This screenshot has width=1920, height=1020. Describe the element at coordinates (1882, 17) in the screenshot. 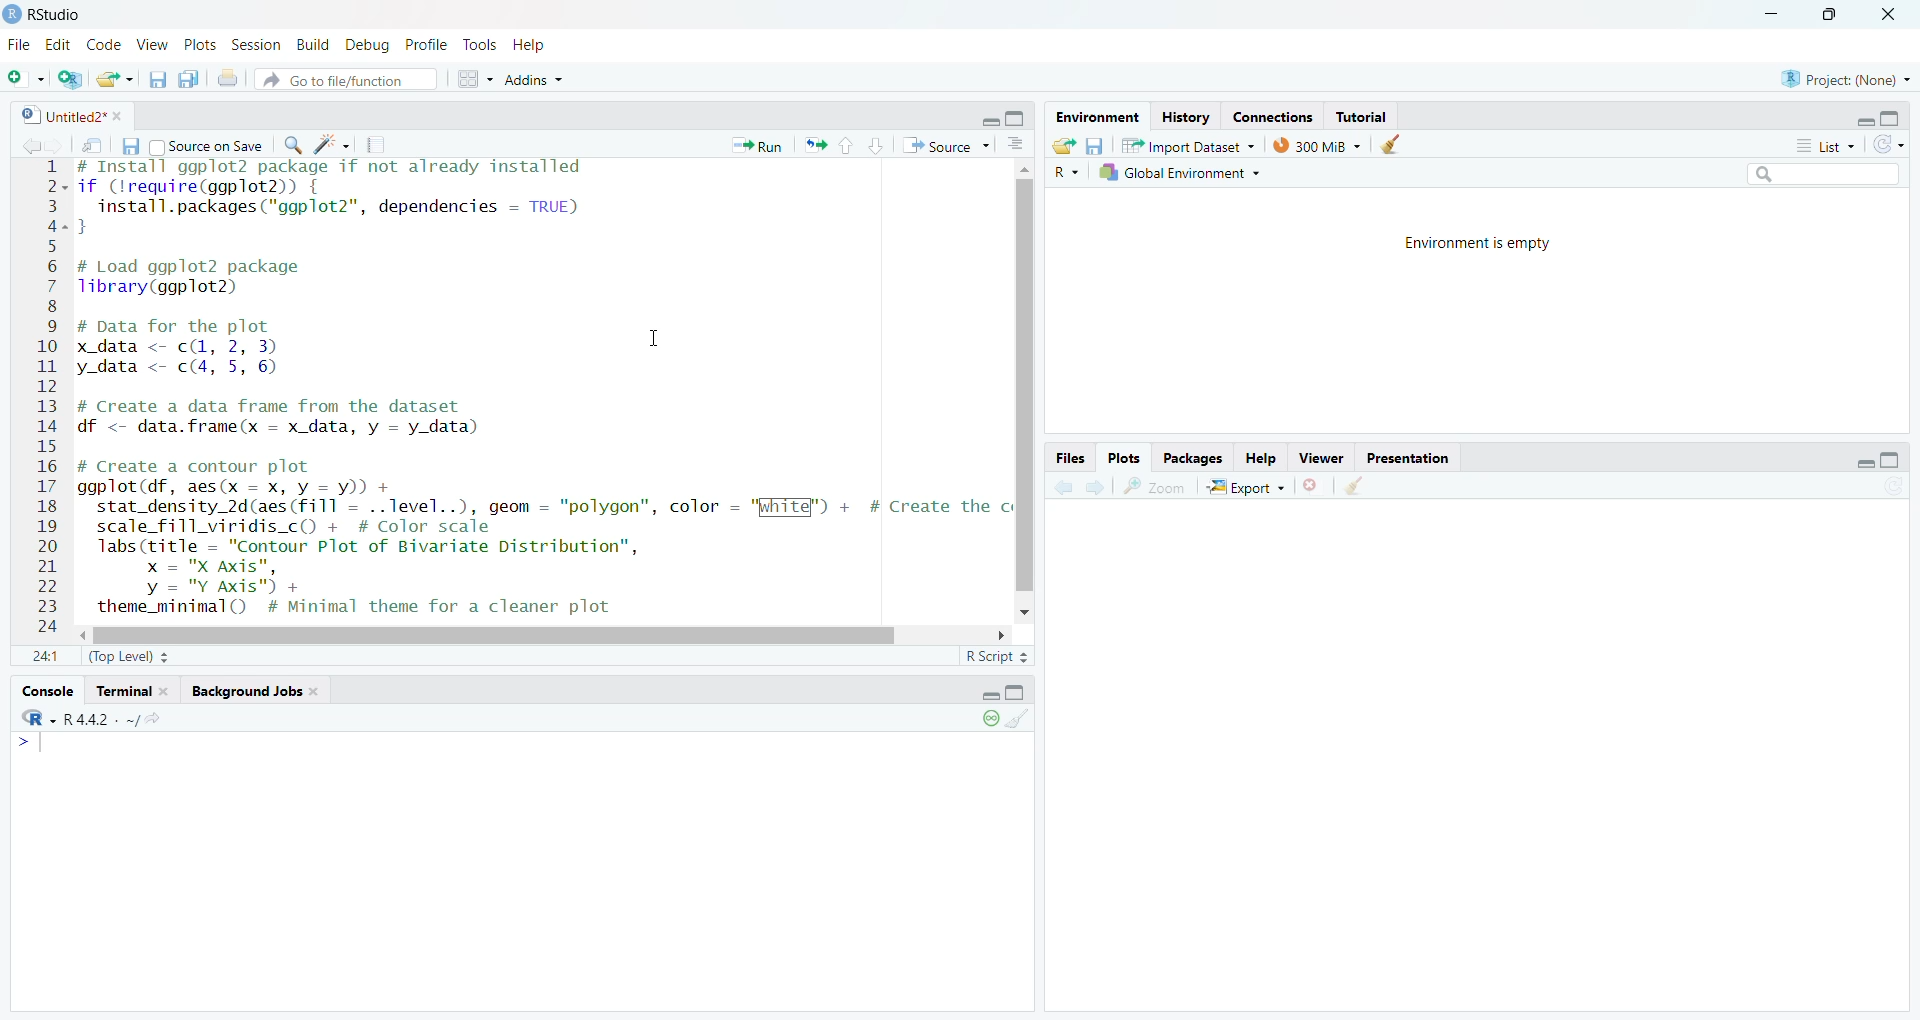

I see `close` at that location.